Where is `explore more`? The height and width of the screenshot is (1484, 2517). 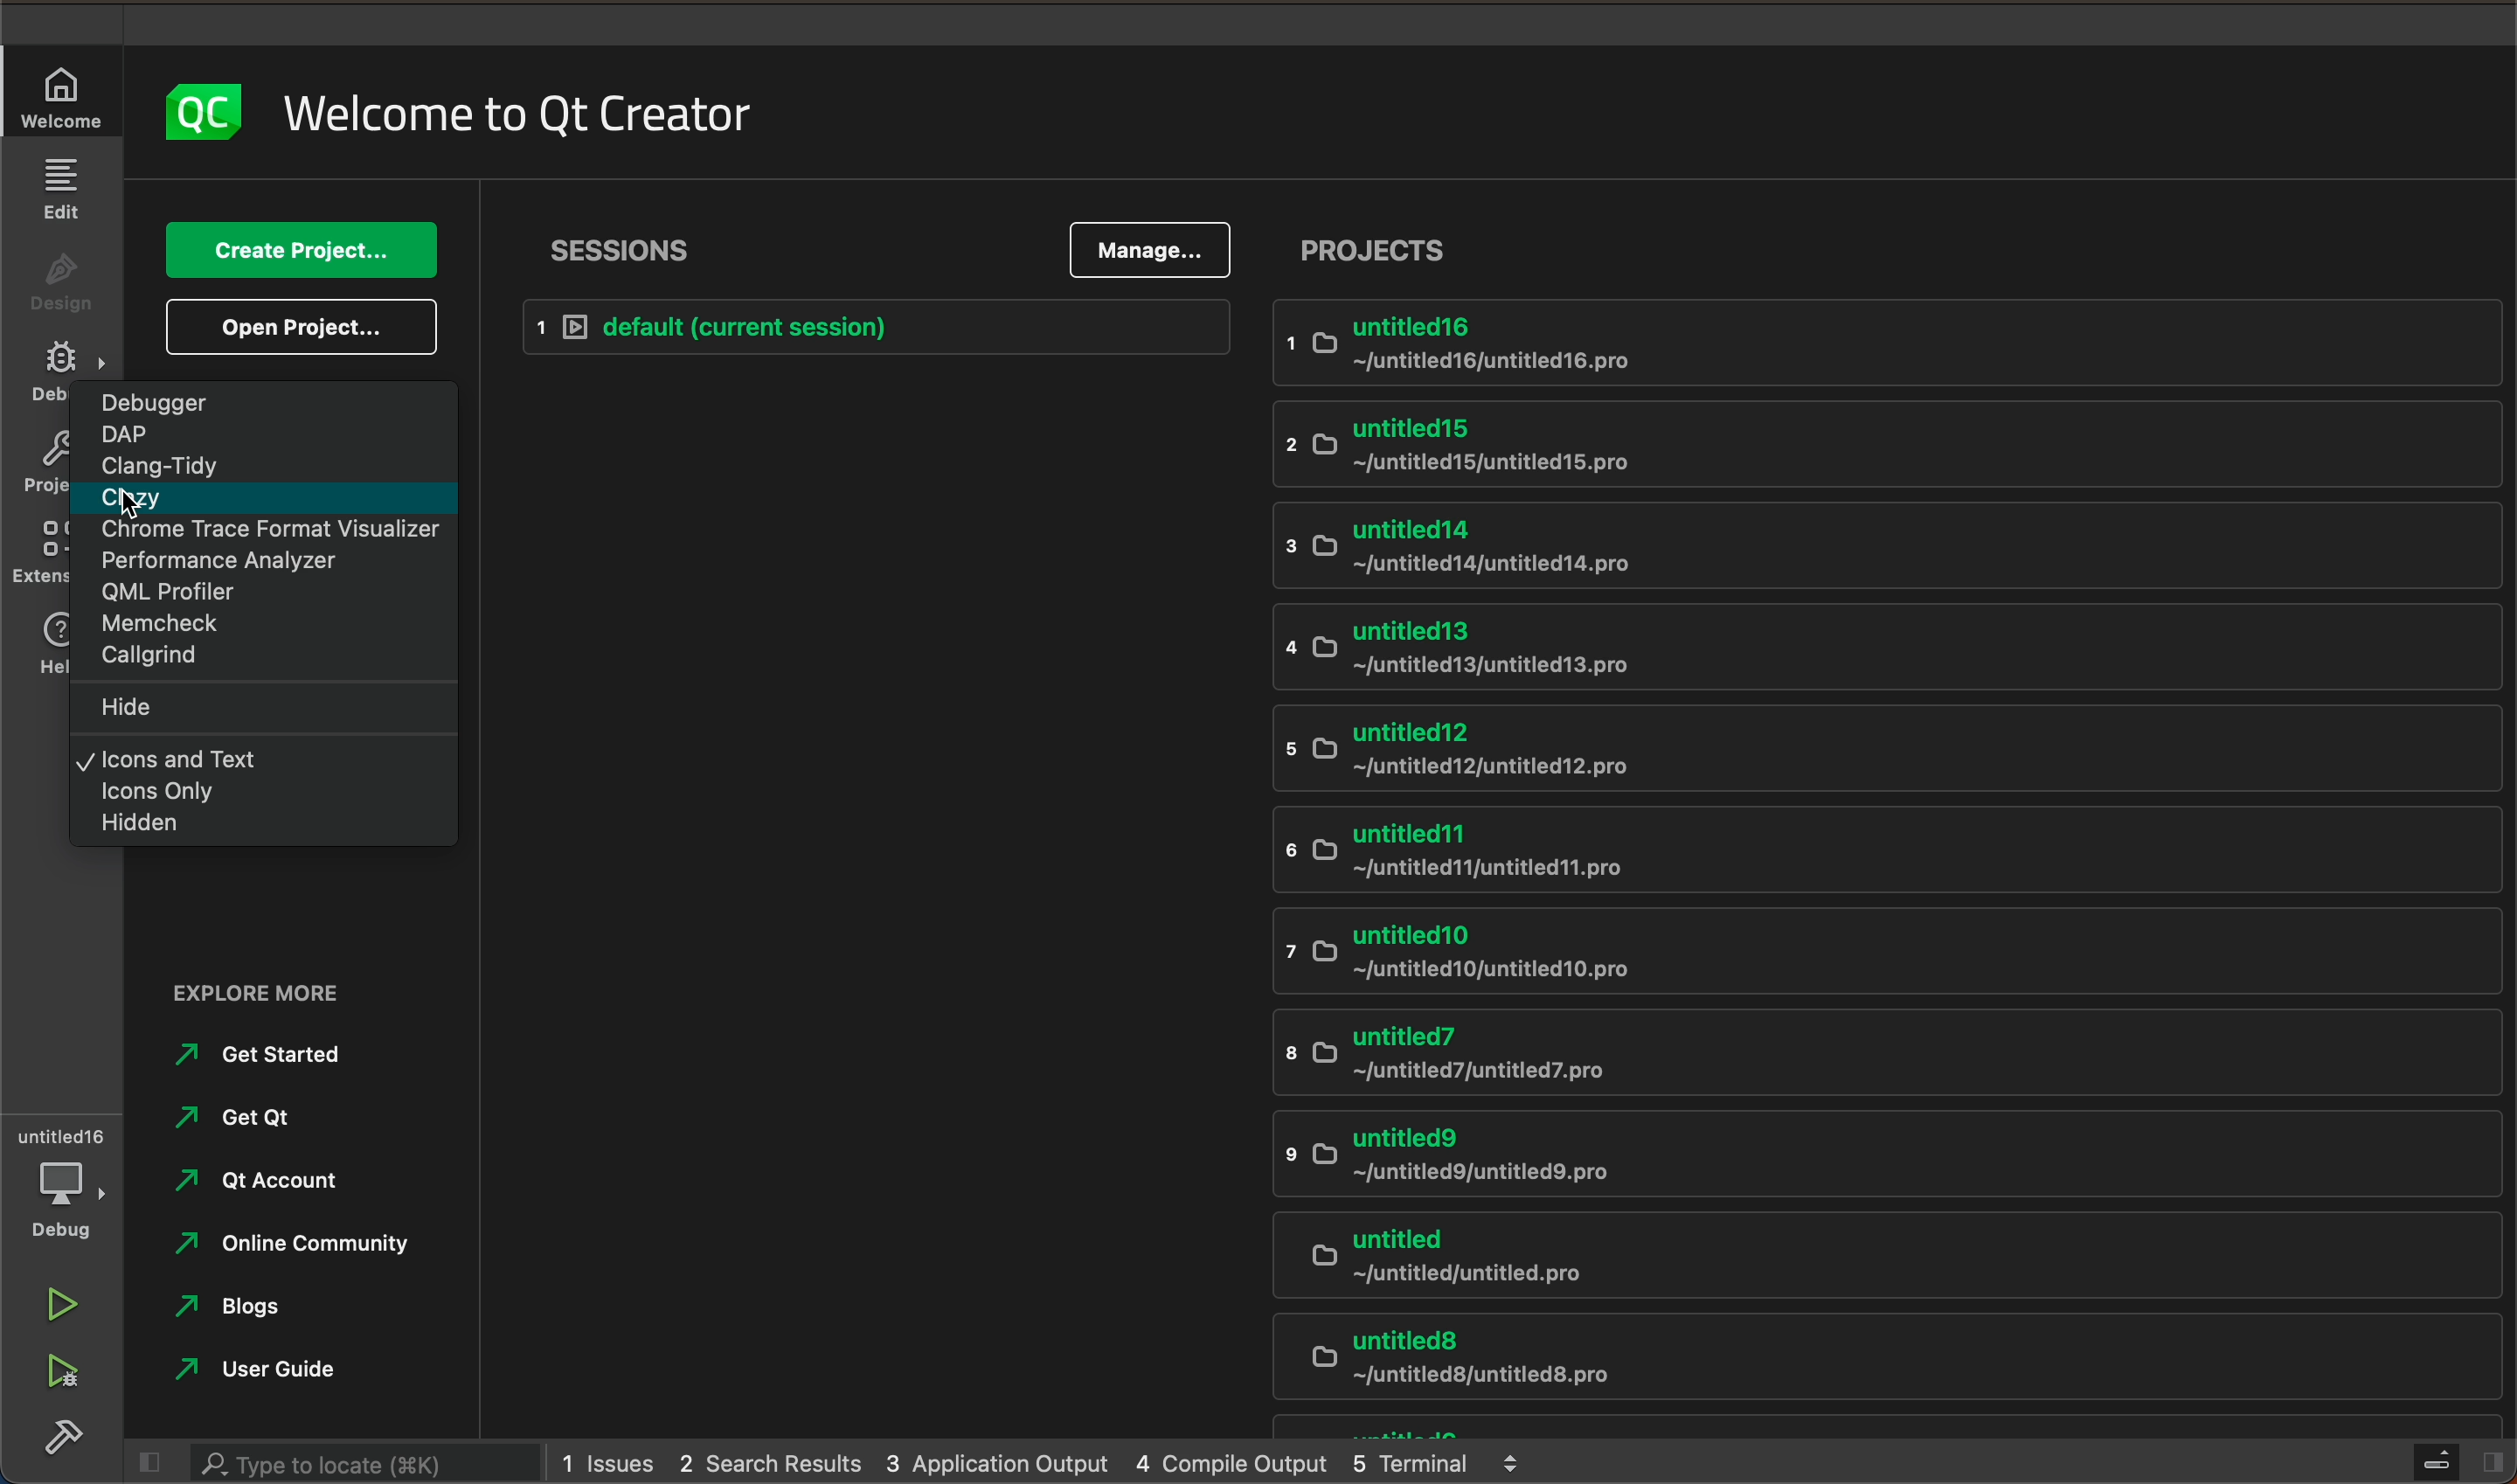
explore more is located at coordinates (268, 989).